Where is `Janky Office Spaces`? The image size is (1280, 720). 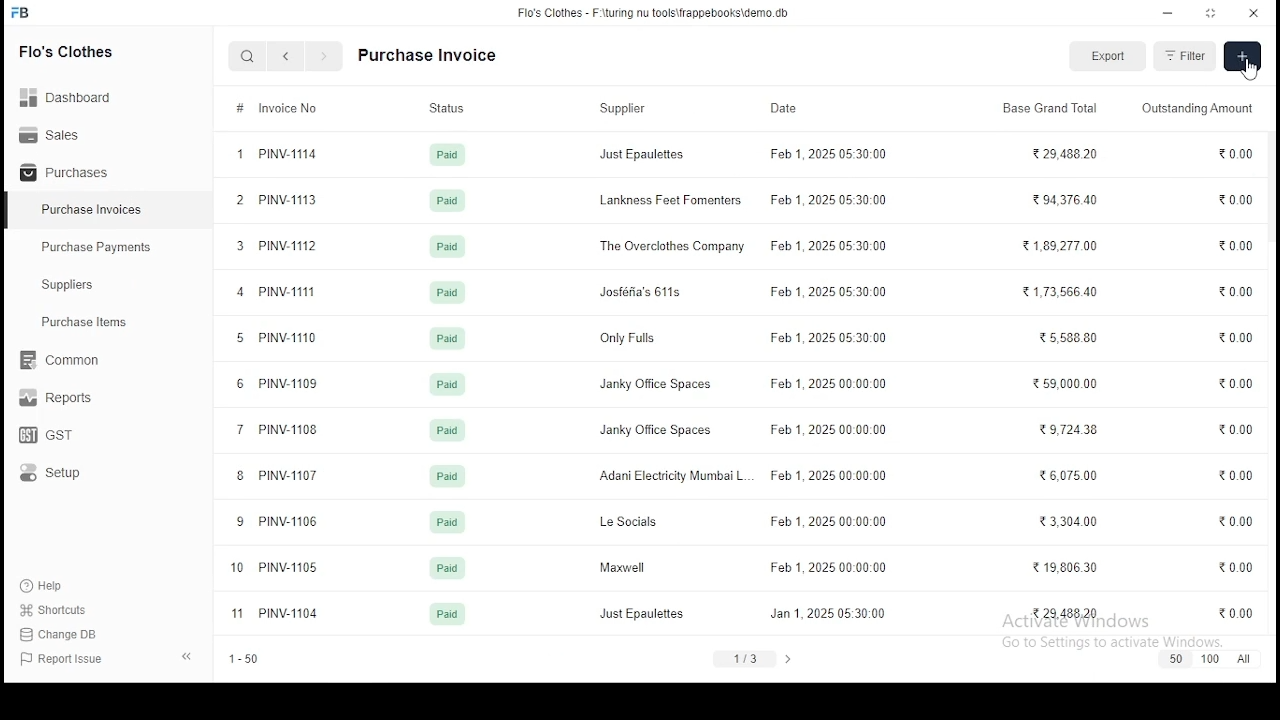 Janky Office Spaces is located at coordinates (656, 430).